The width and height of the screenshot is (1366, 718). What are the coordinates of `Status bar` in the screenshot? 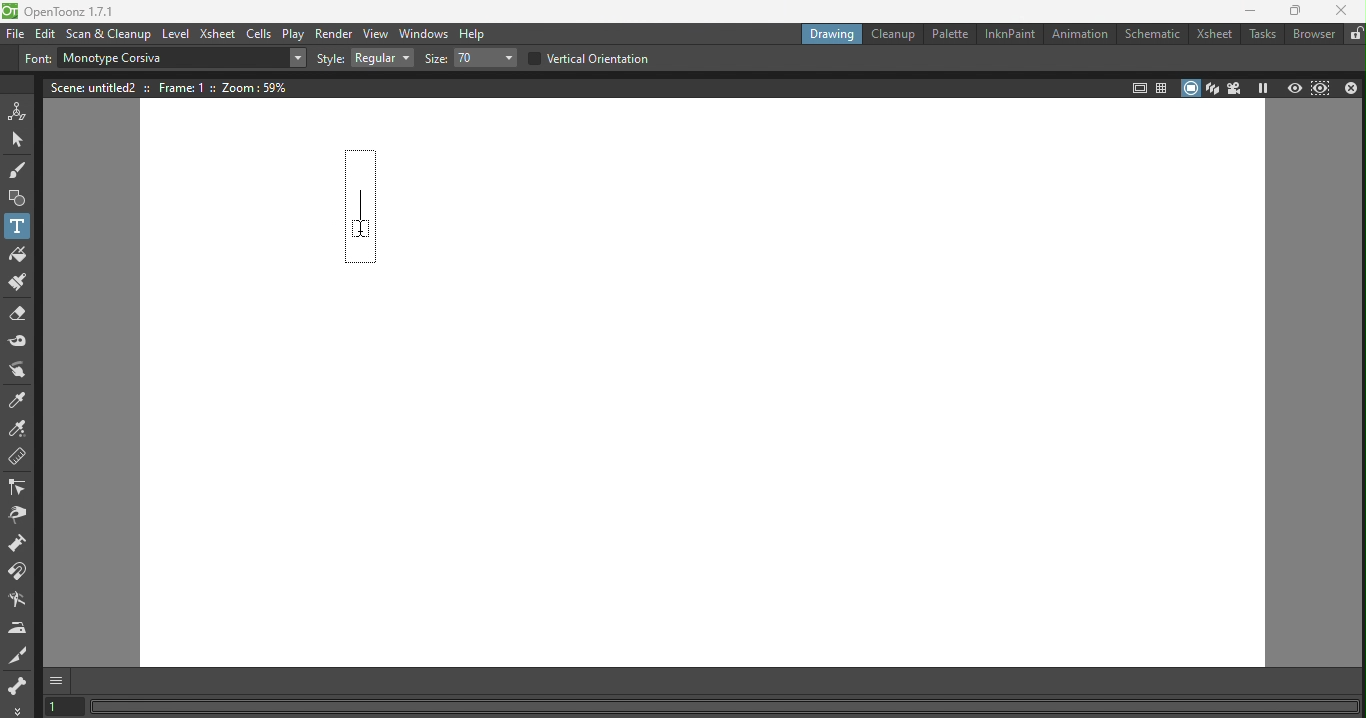 It's located at (721, 706).